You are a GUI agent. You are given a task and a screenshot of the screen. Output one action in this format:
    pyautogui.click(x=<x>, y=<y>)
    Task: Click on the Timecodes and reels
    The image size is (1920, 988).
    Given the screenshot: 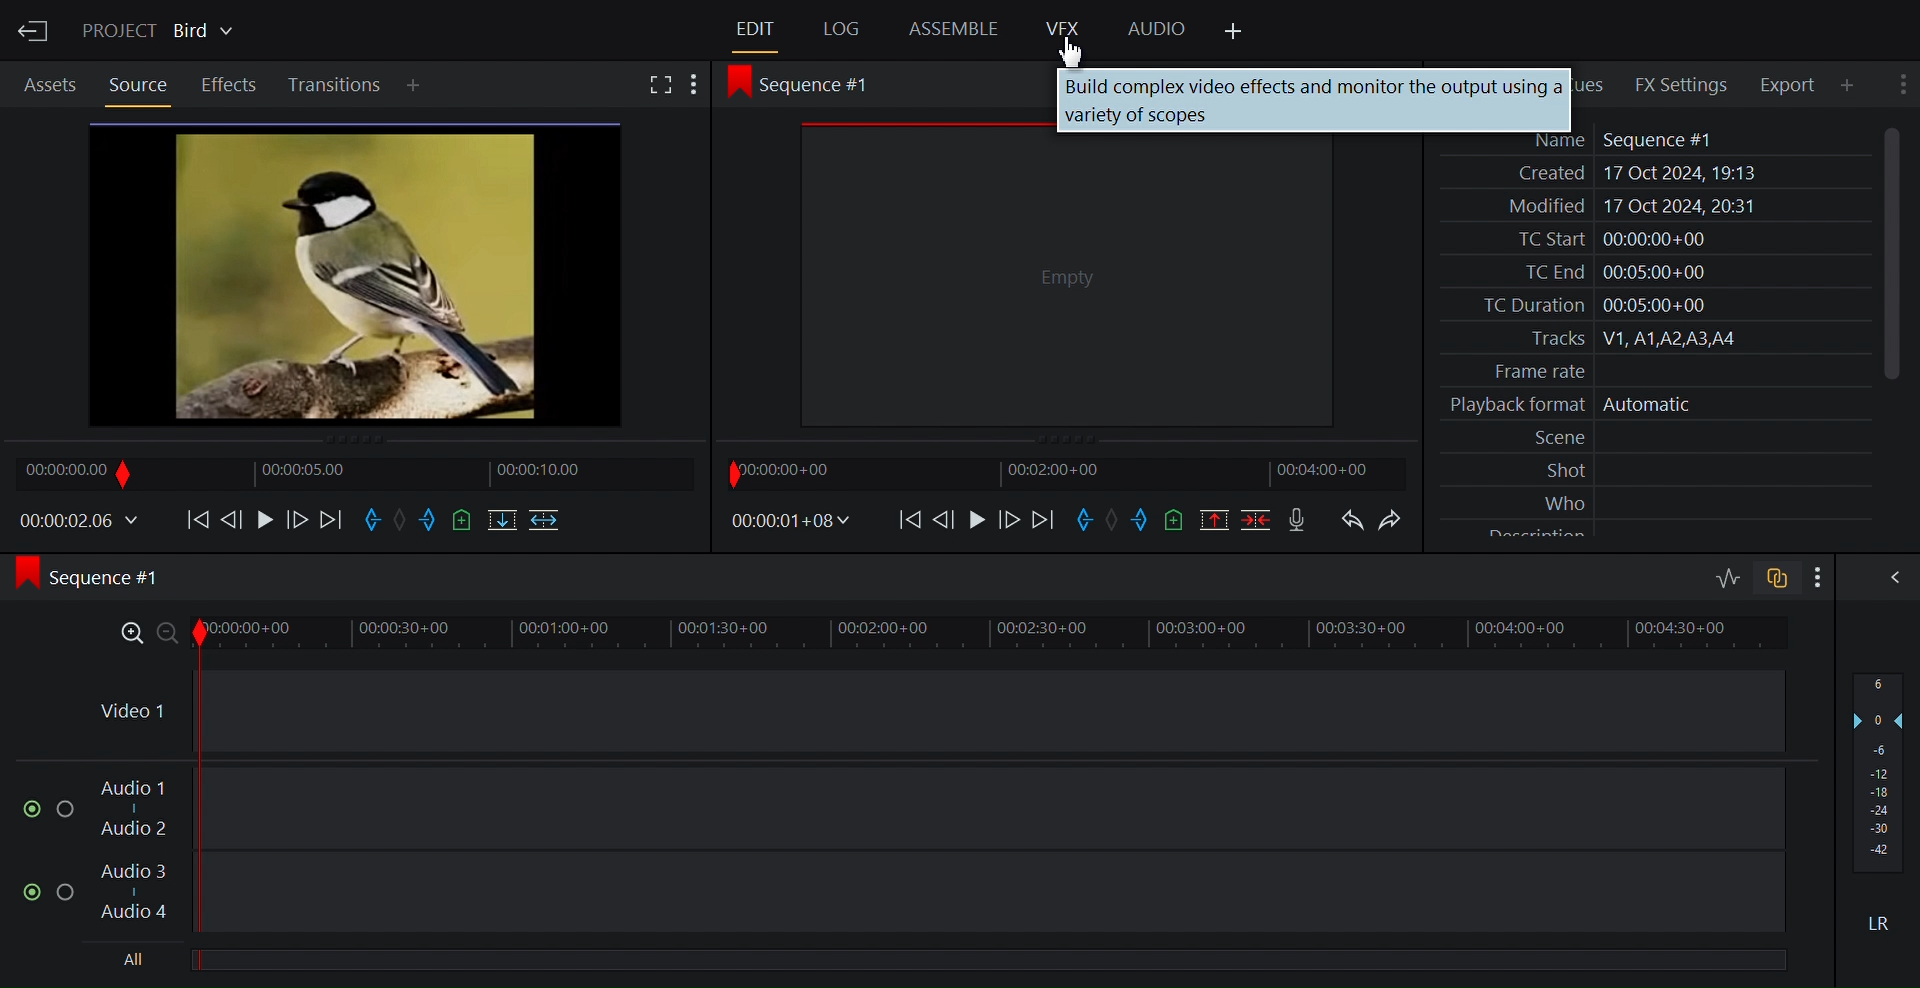 What is the action you would take?
    pyautogui.click(x=800, y=522)
    